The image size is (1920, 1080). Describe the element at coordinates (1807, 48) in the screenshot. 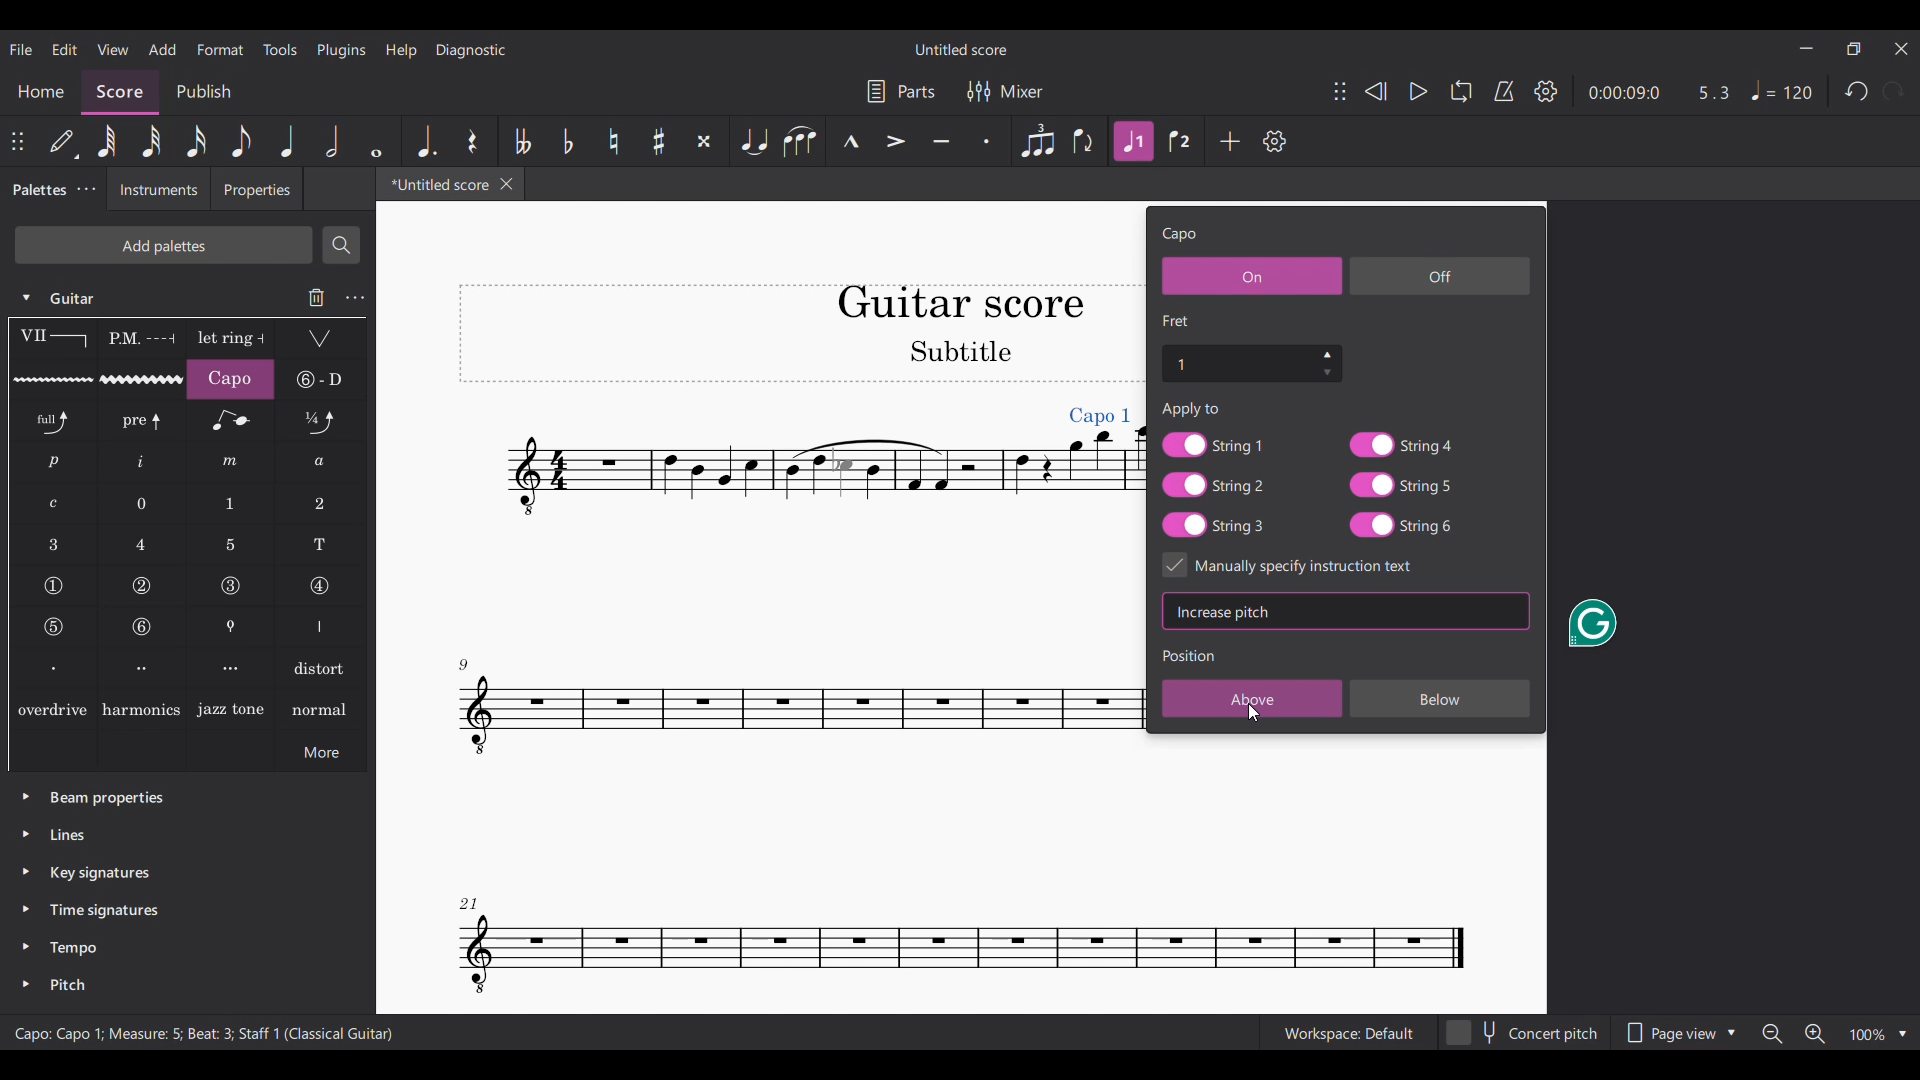

I see `Minimize` at that location.